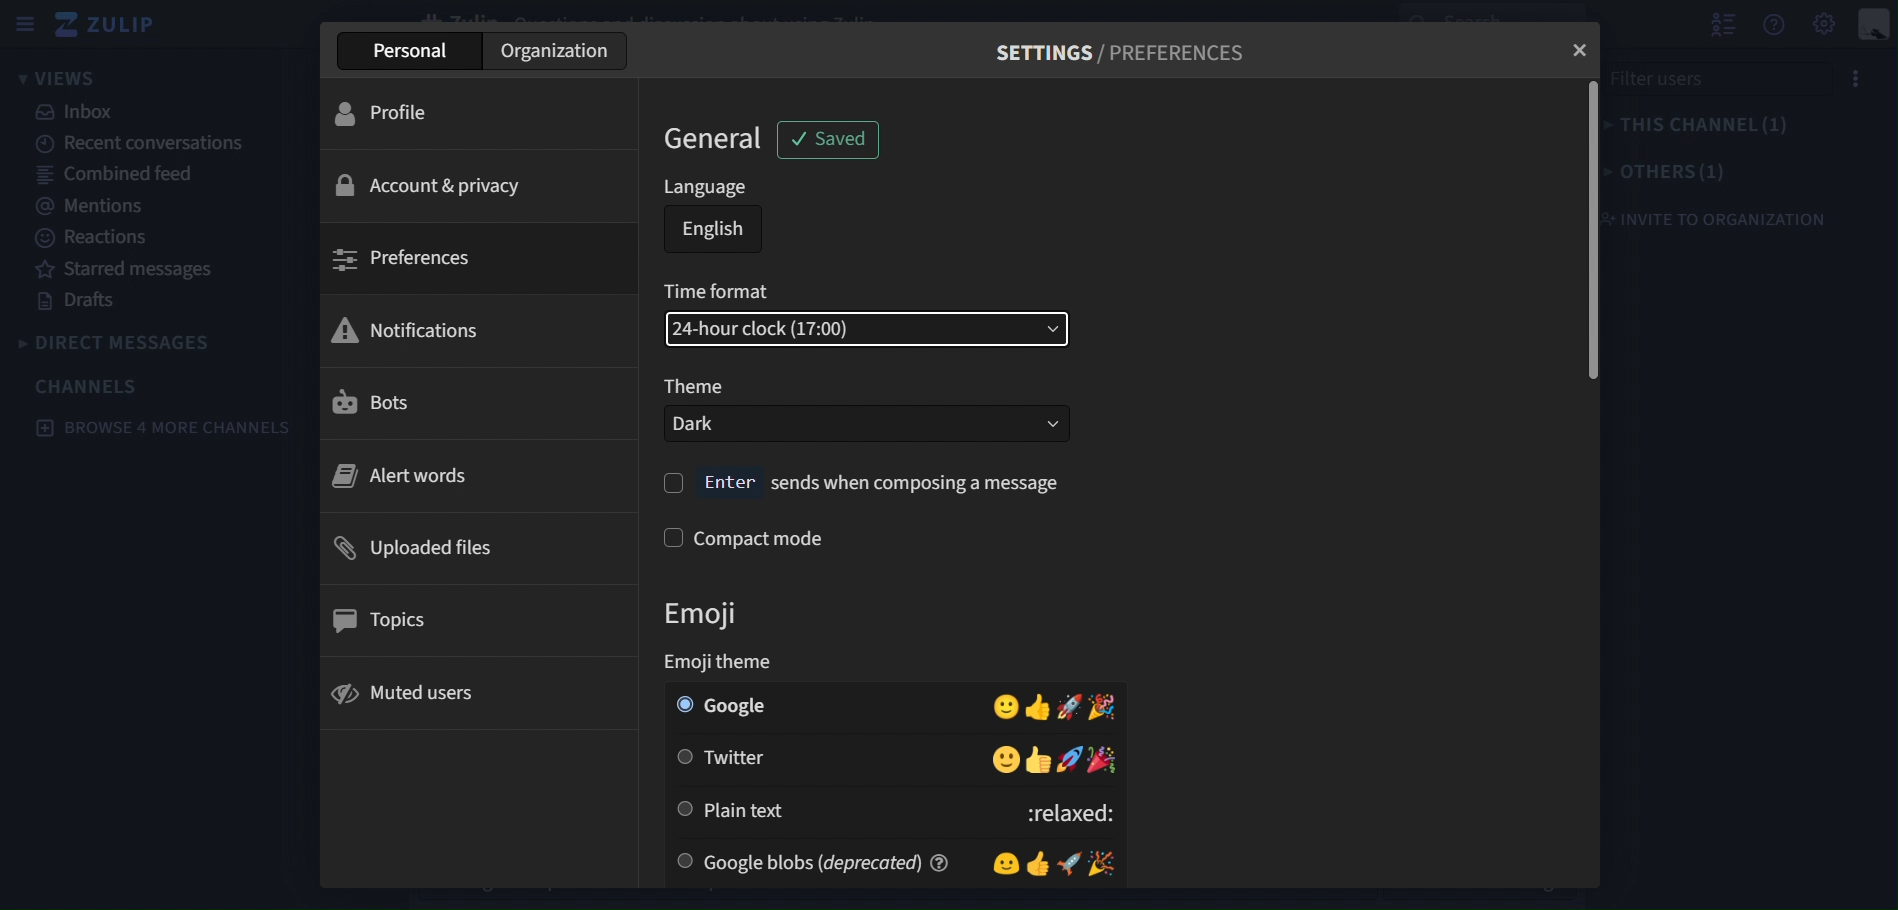  Describe the element at coordinates (408, 51) in the screenshot. I see `Personal` at that location.